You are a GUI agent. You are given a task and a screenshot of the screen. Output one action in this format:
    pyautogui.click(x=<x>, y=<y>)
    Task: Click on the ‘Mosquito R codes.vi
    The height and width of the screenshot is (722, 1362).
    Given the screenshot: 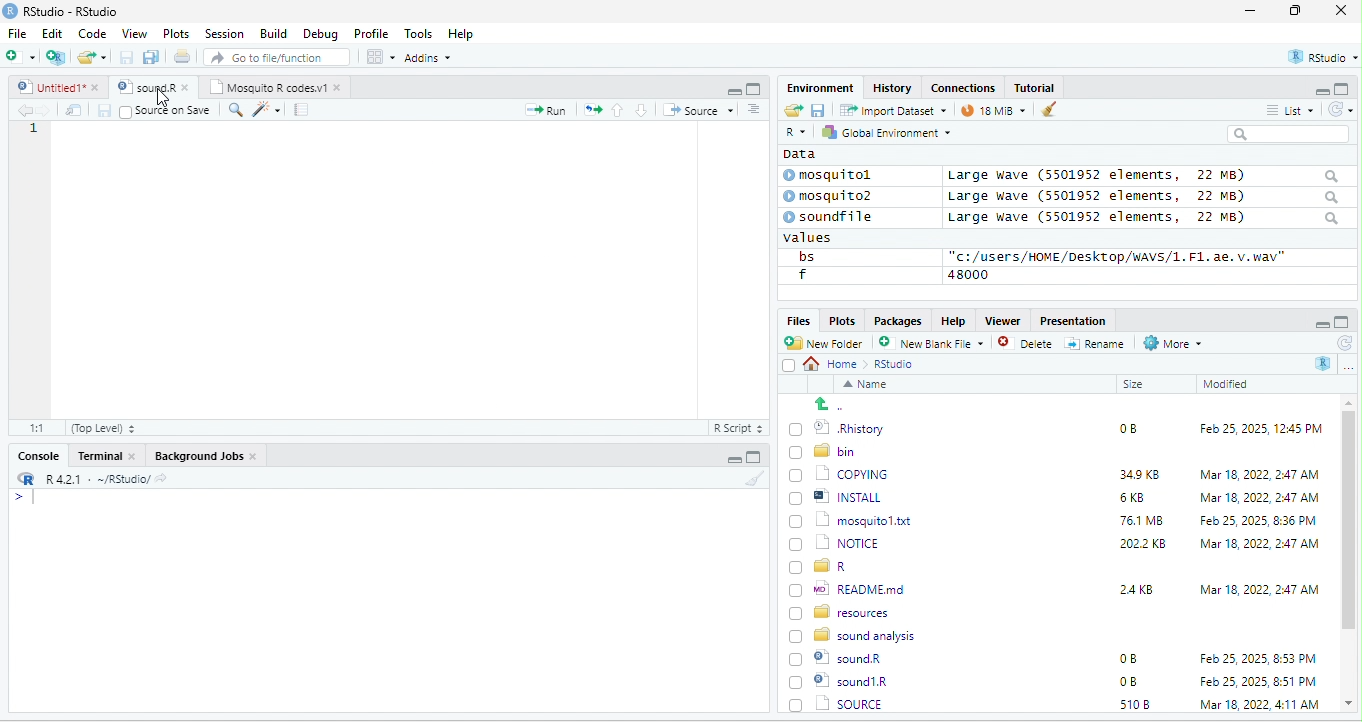 What is the action you would take?
    pyautogui.click(x=150, y=87)
    